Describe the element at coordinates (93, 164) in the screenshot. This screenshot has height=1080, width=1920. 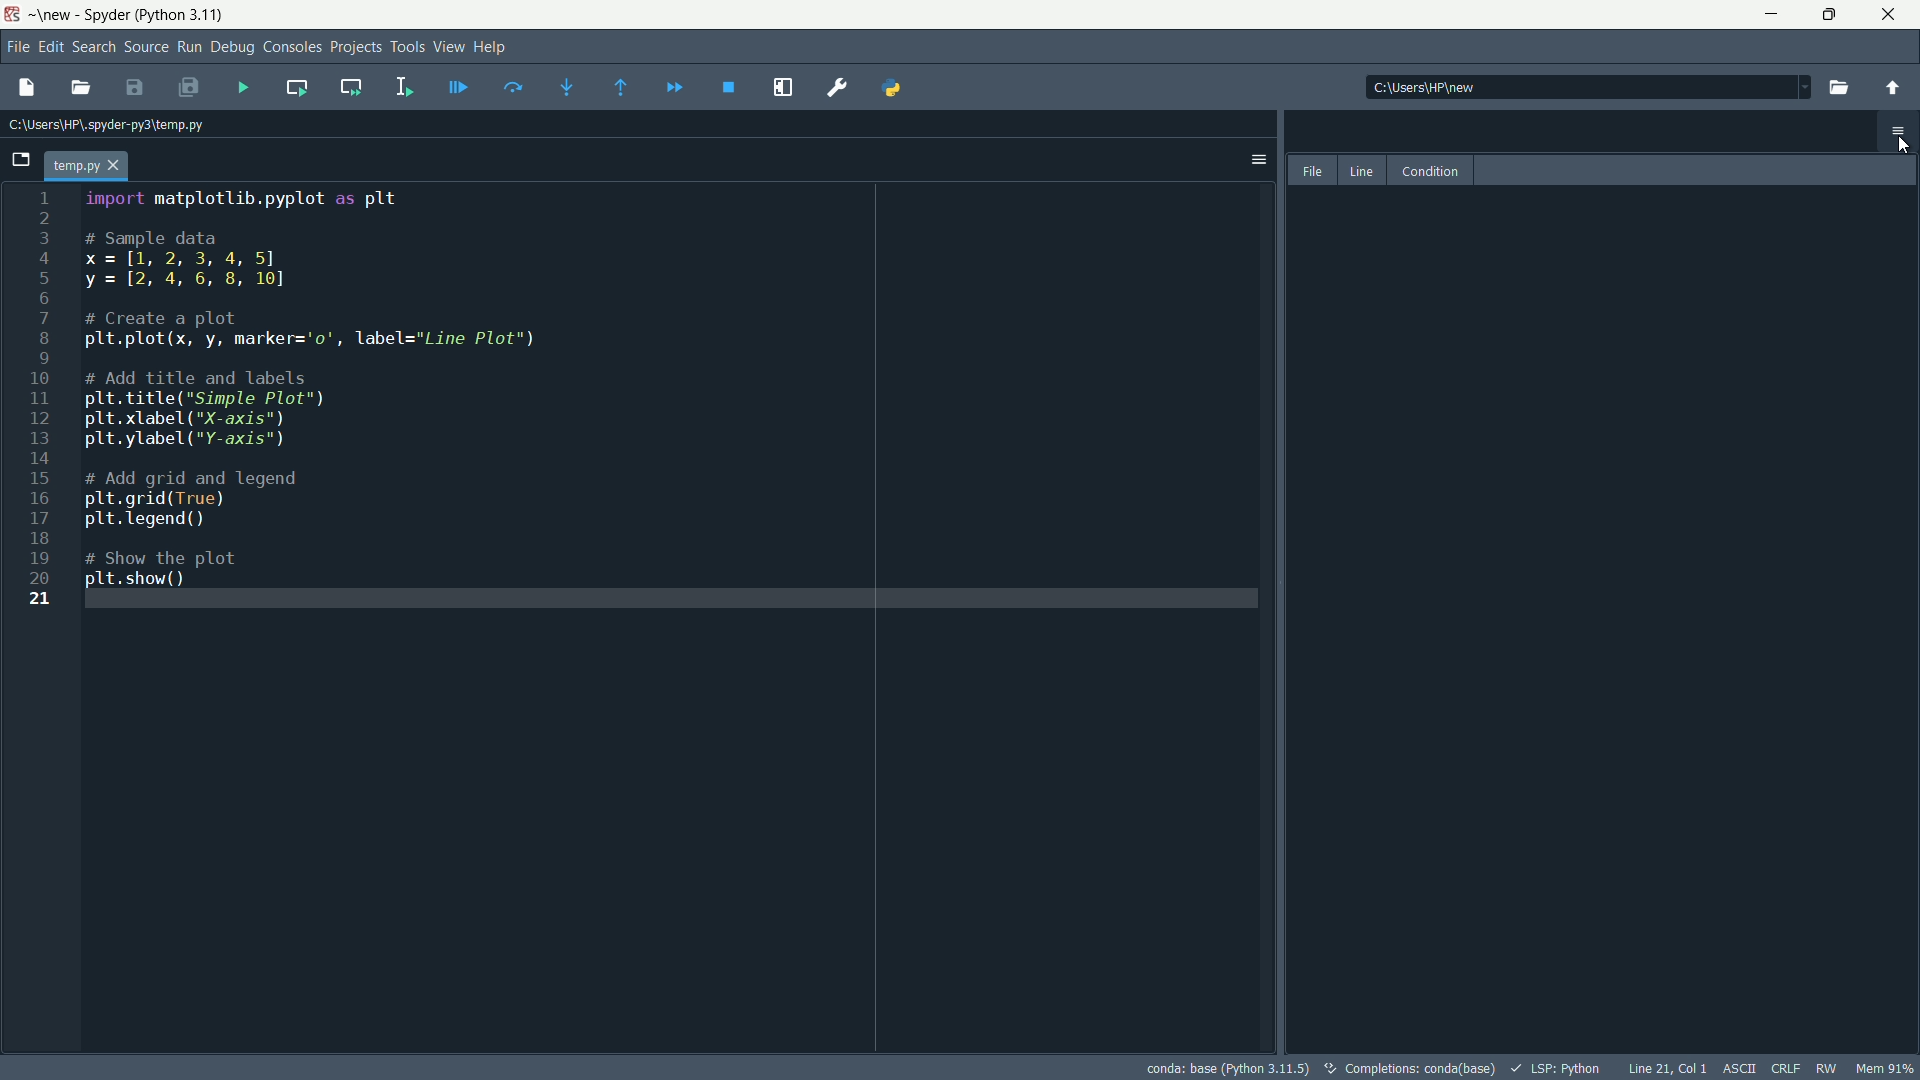
I see `temp.py` at that location.